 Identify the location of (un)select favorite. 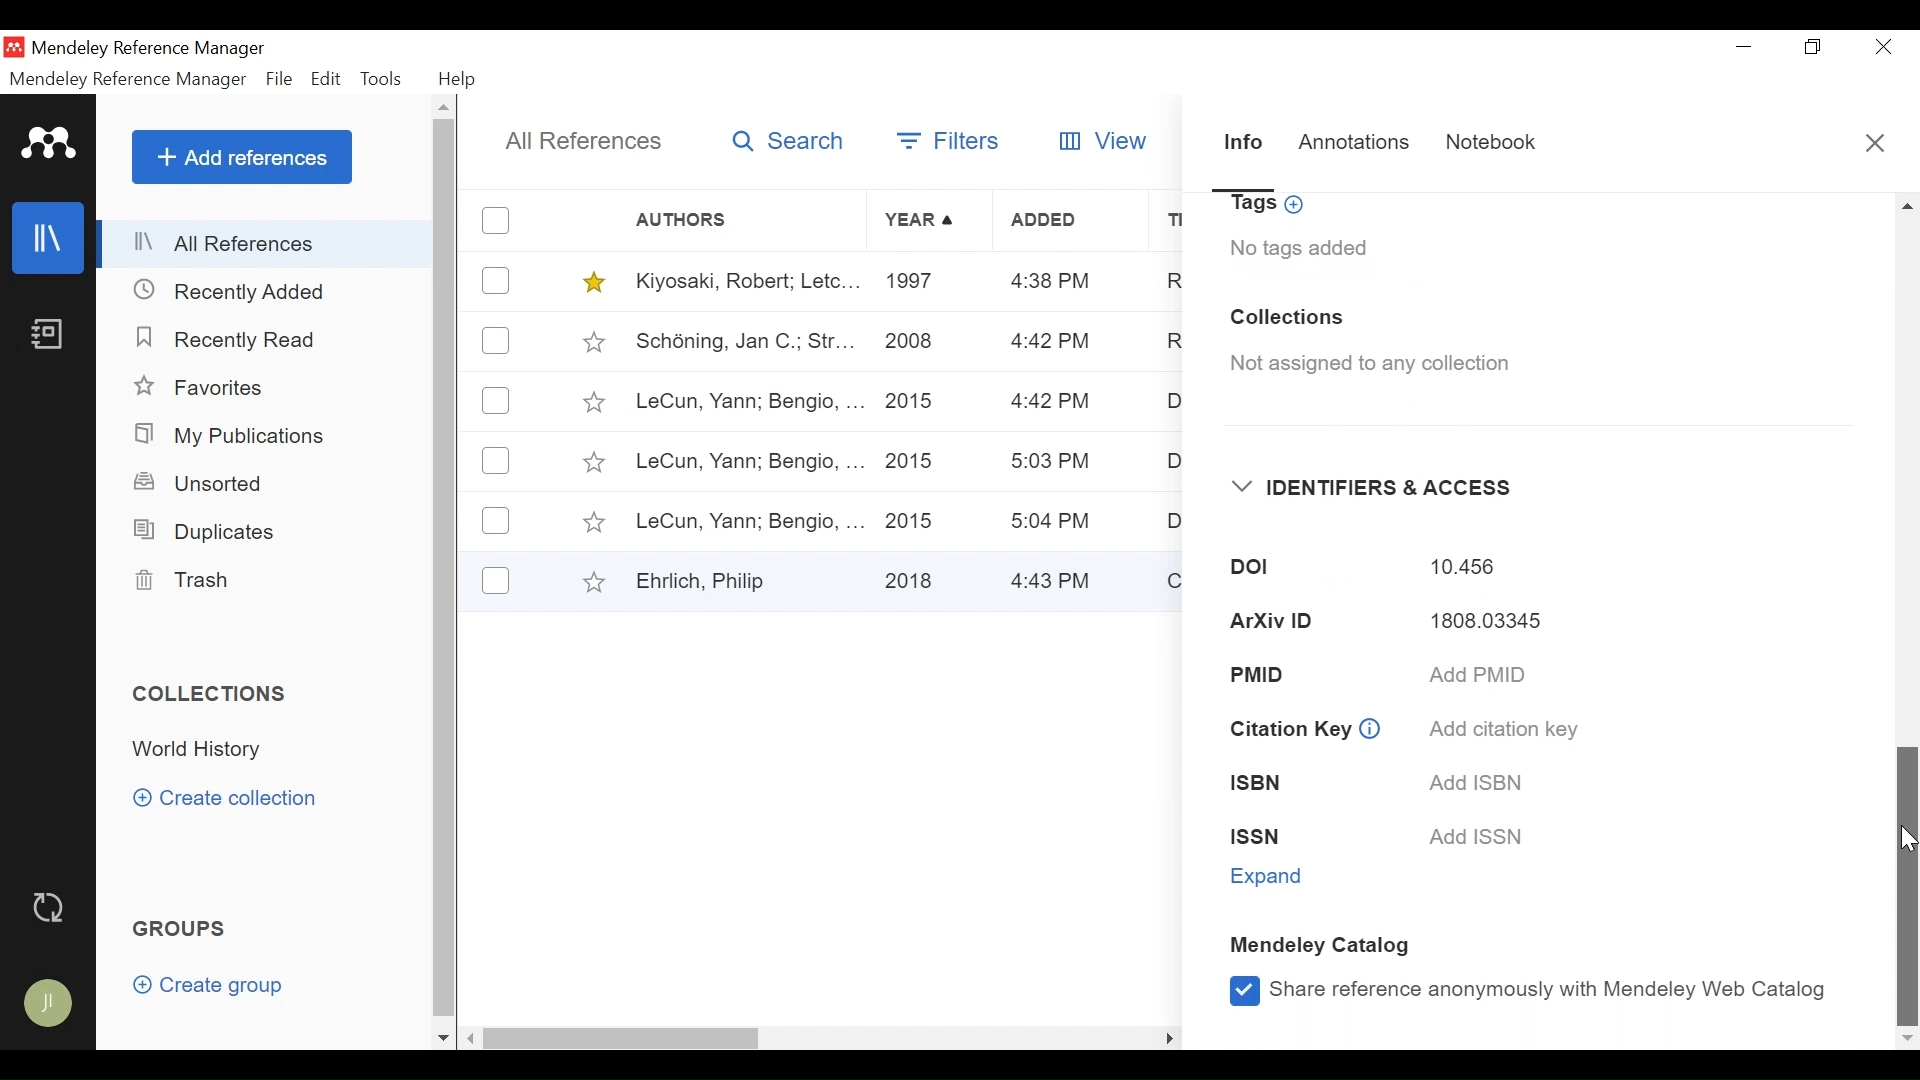
(590, 341).